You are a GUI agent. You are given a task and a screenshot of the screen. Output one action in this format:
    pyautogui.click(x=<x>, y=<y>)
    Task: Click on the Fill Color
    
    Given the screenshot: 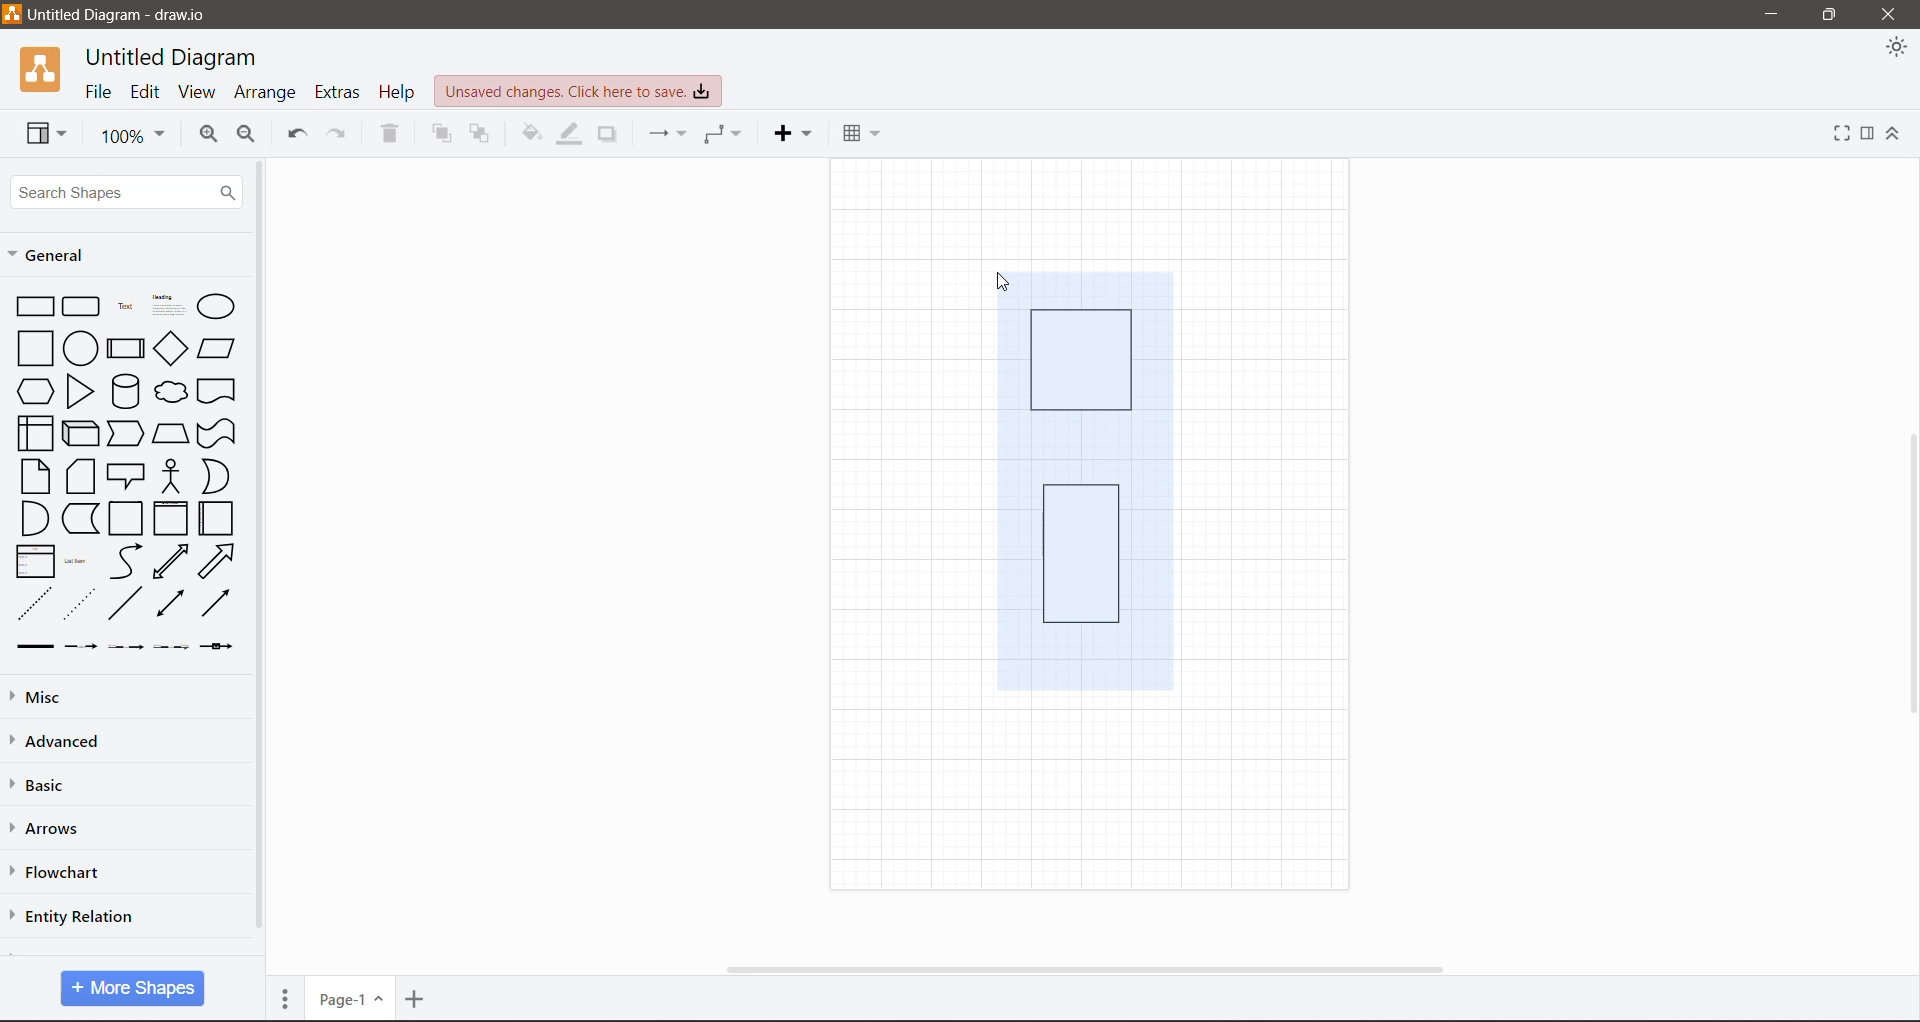 What is the action you would take?
    pyautogui.click(x=531, y=137)
    